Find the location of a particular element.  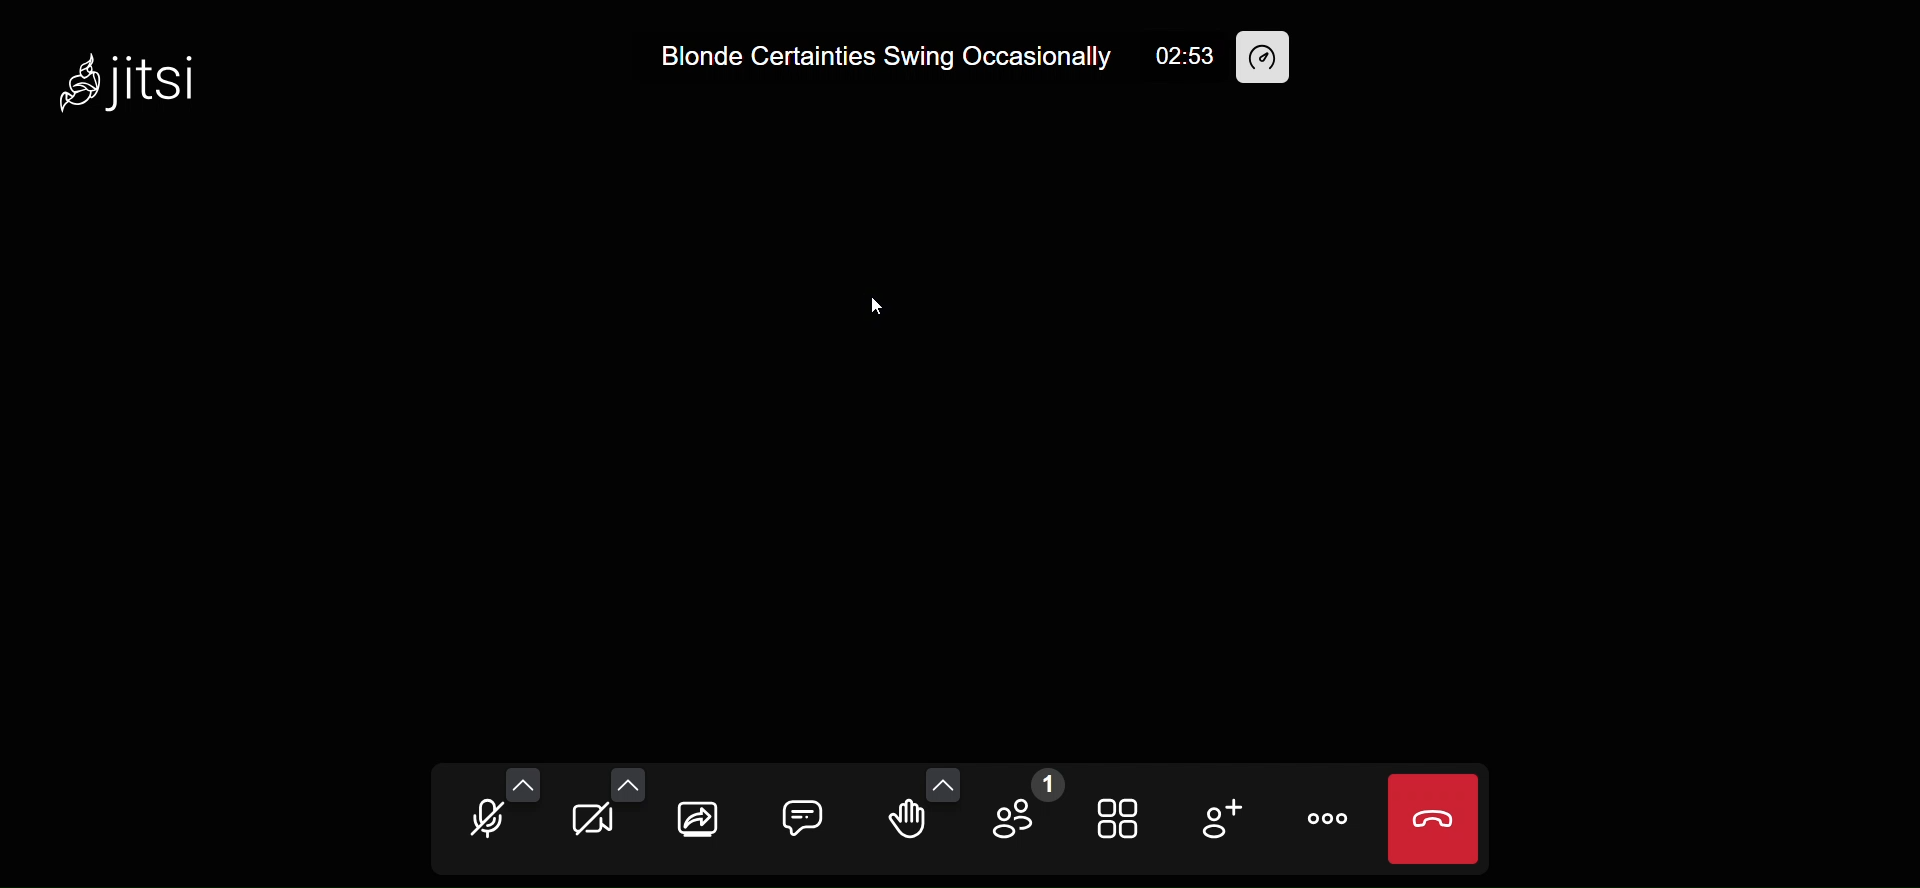

cursor is located at coordinates (877, 311).